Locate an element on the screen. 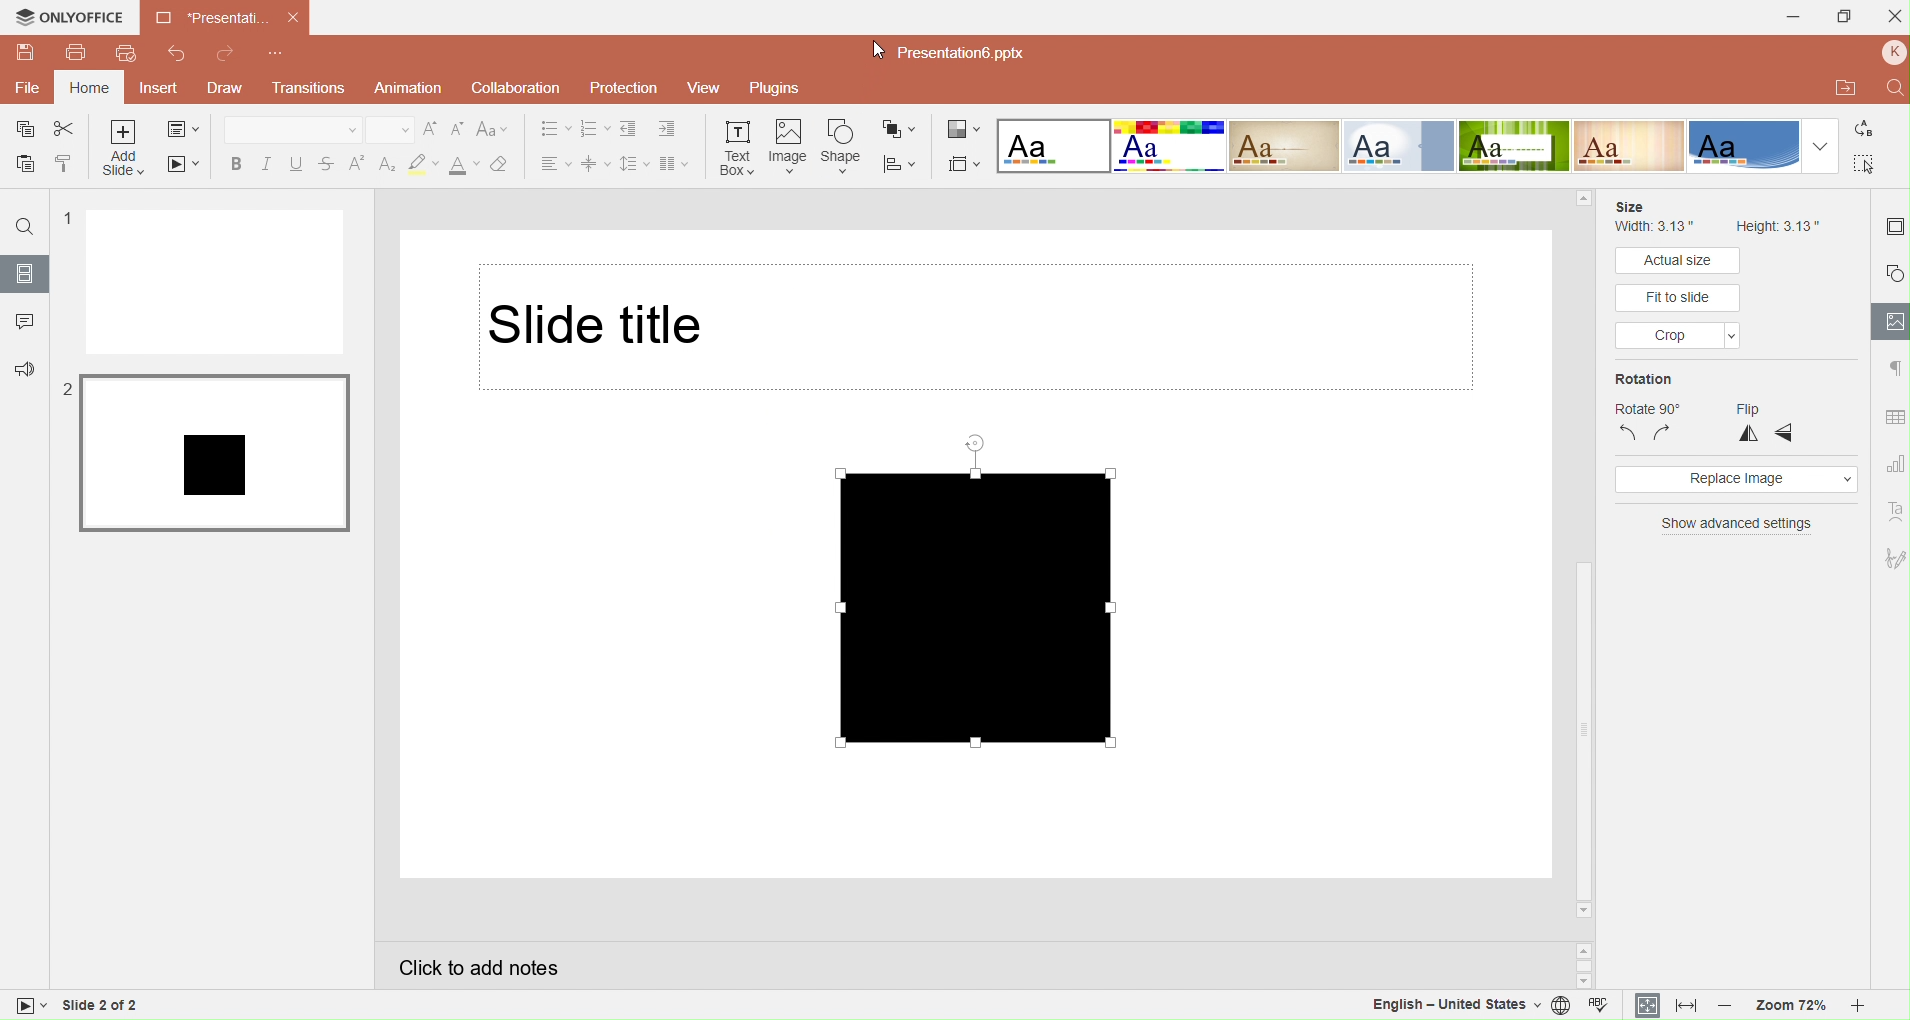  Zoom out is located at coordinates (1726, 1006).